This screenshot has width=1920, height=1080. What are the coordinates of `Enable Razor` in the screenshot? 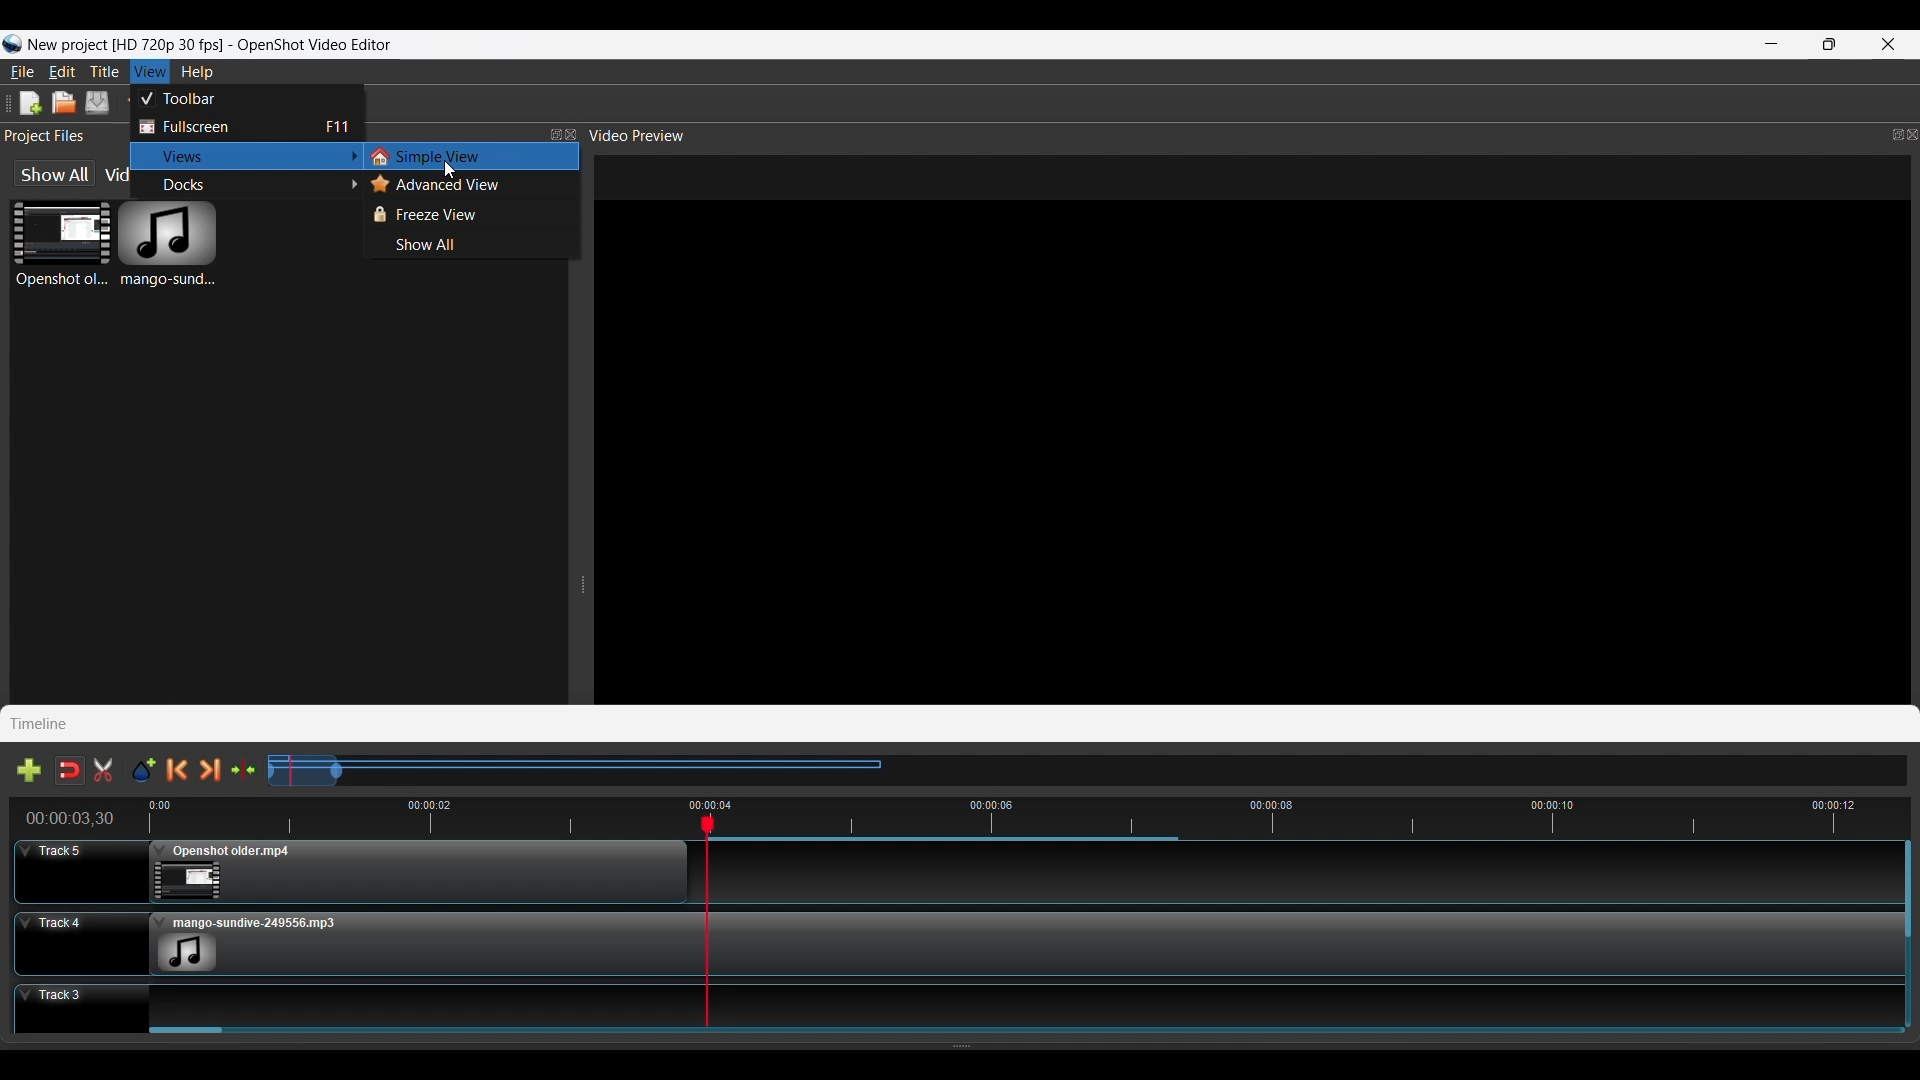 It's located at (105, 769).